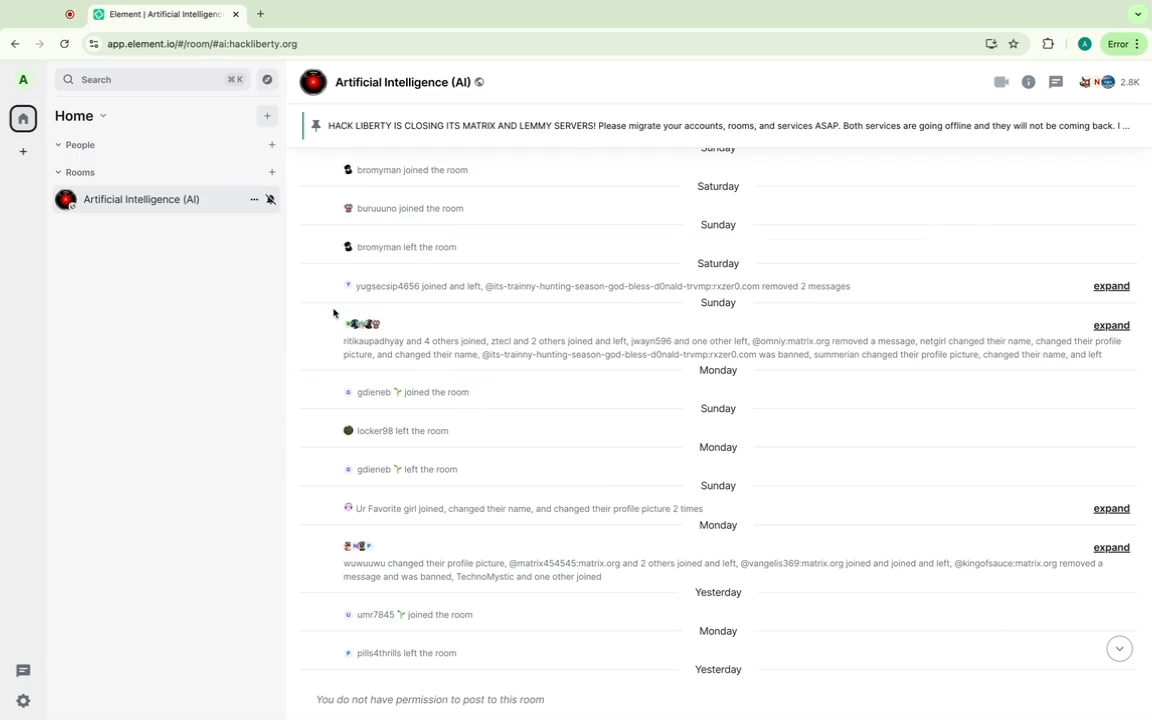 Image resolution: width=1152 pixels, height=720 pixels. I want to click on Expand, so click(1114, 509).